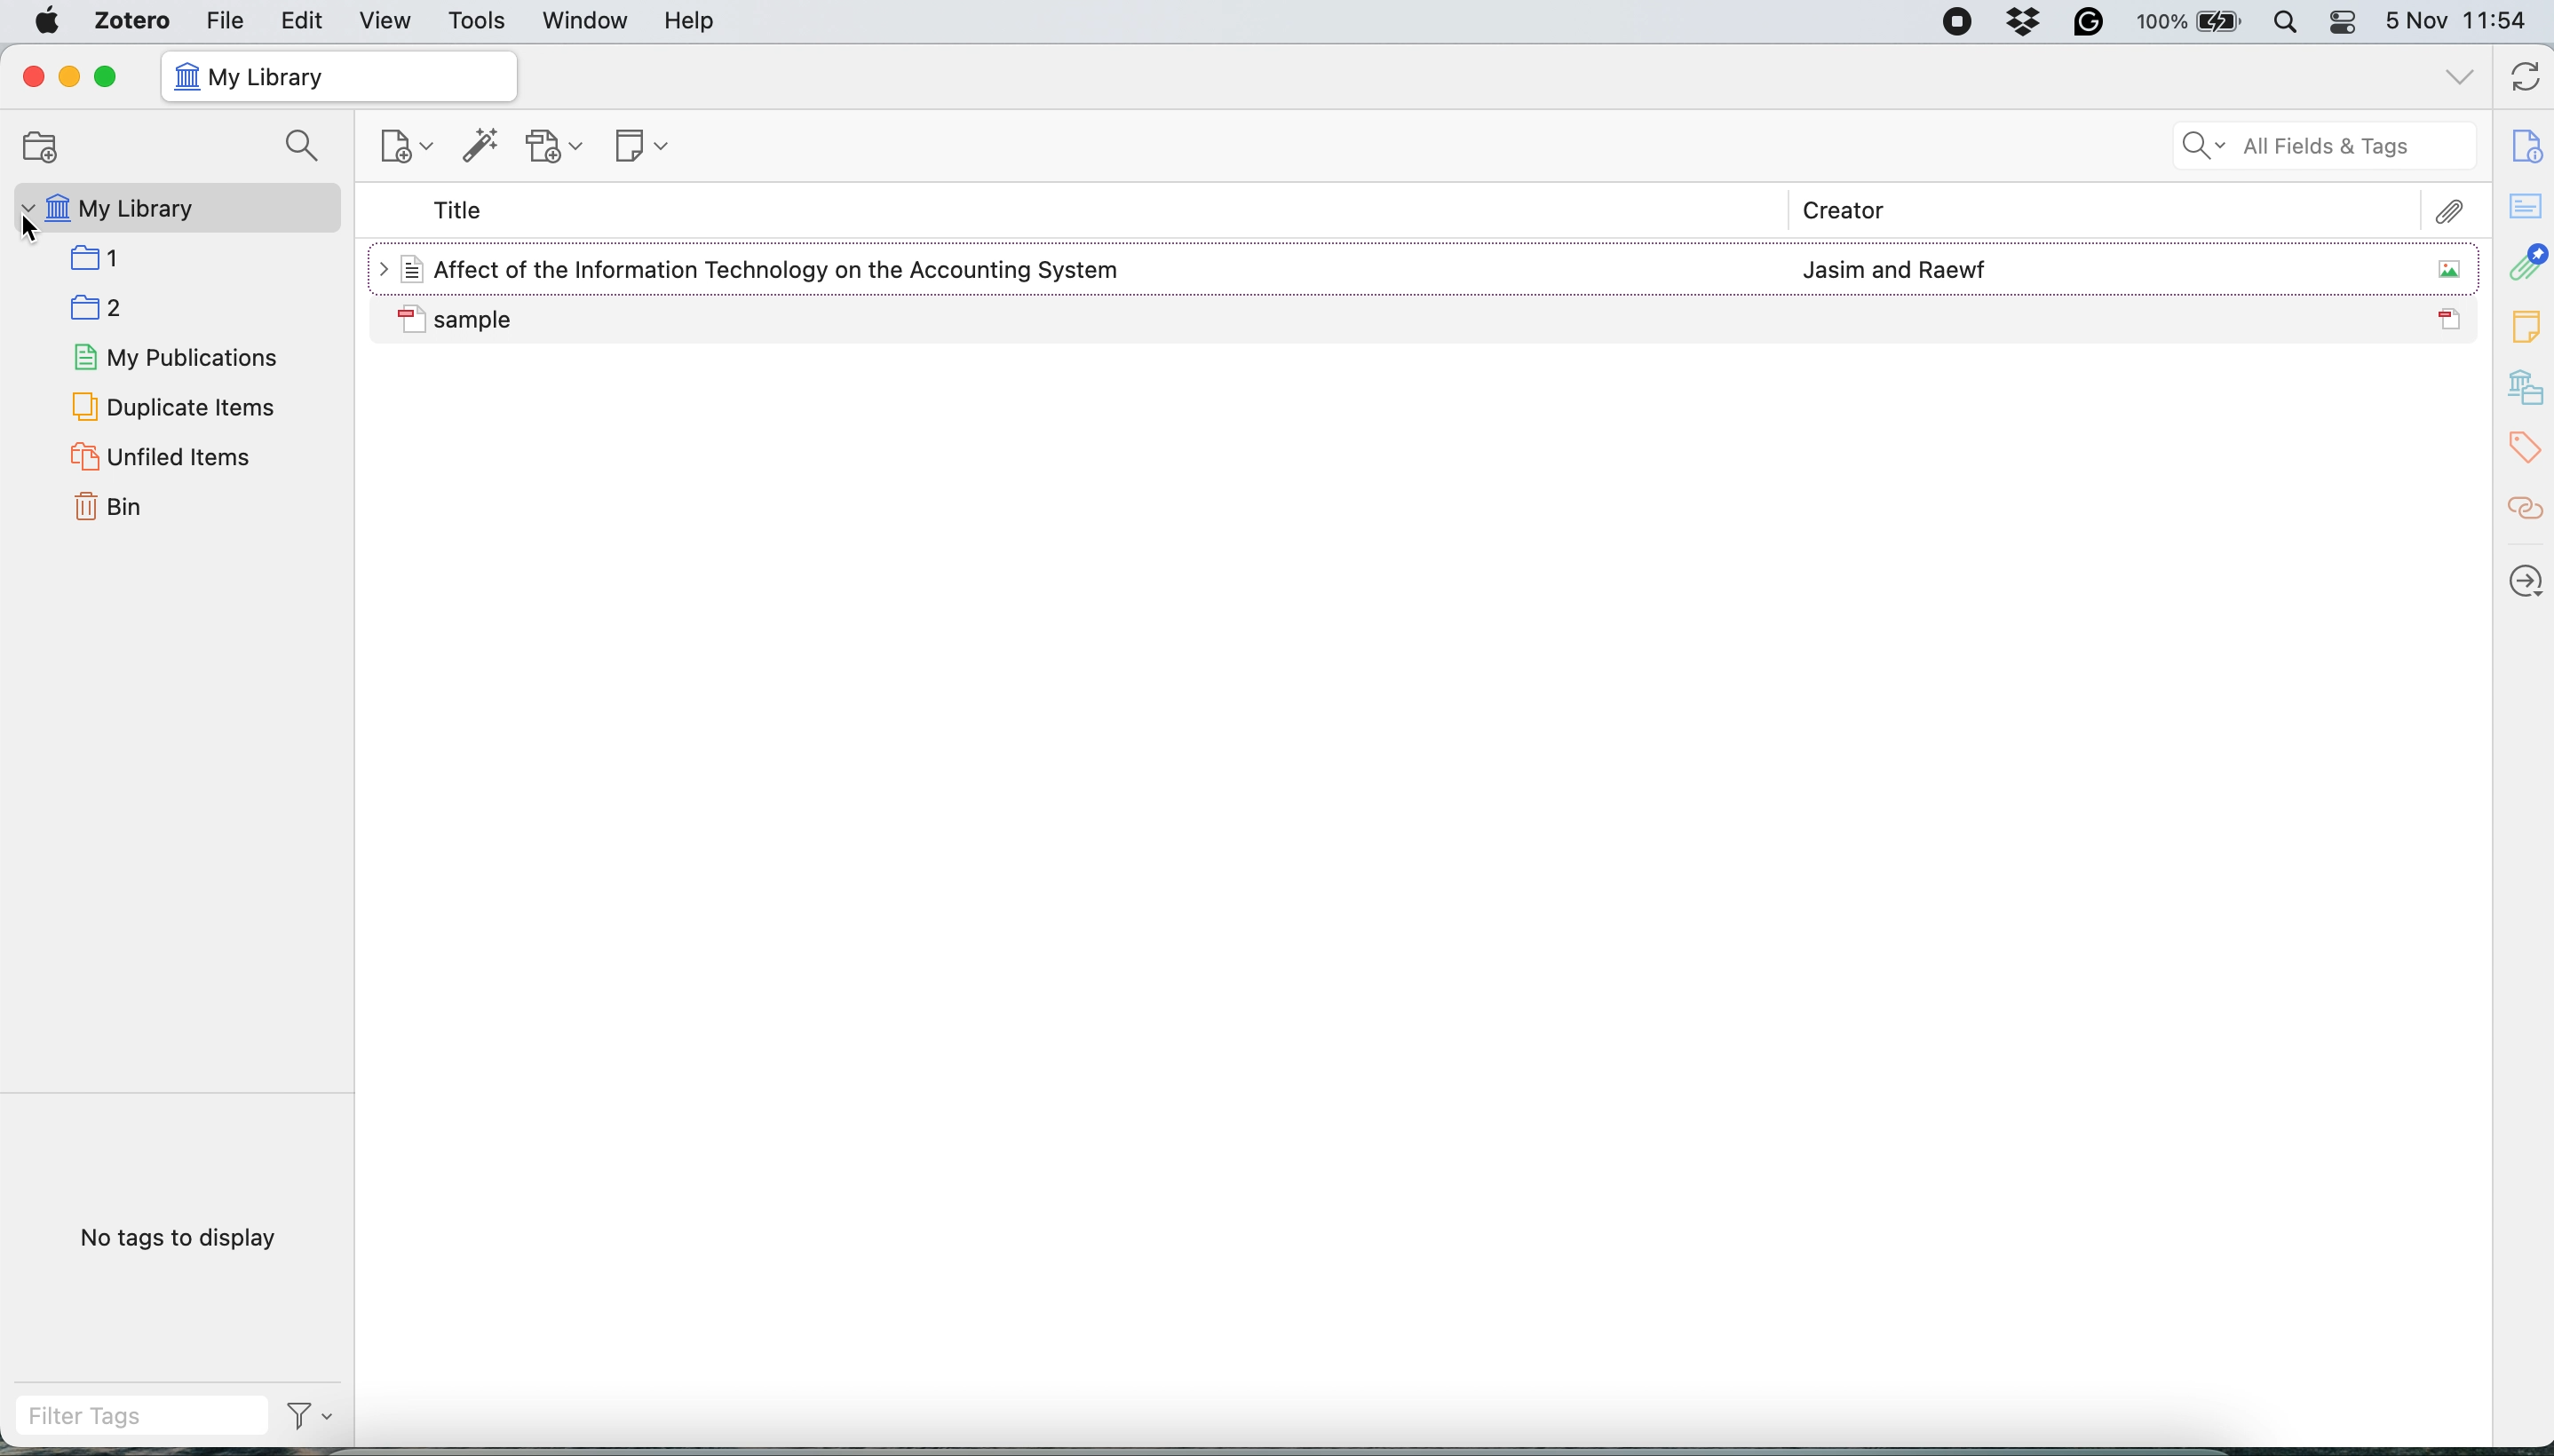  I want to click on help, so click(692, 22).